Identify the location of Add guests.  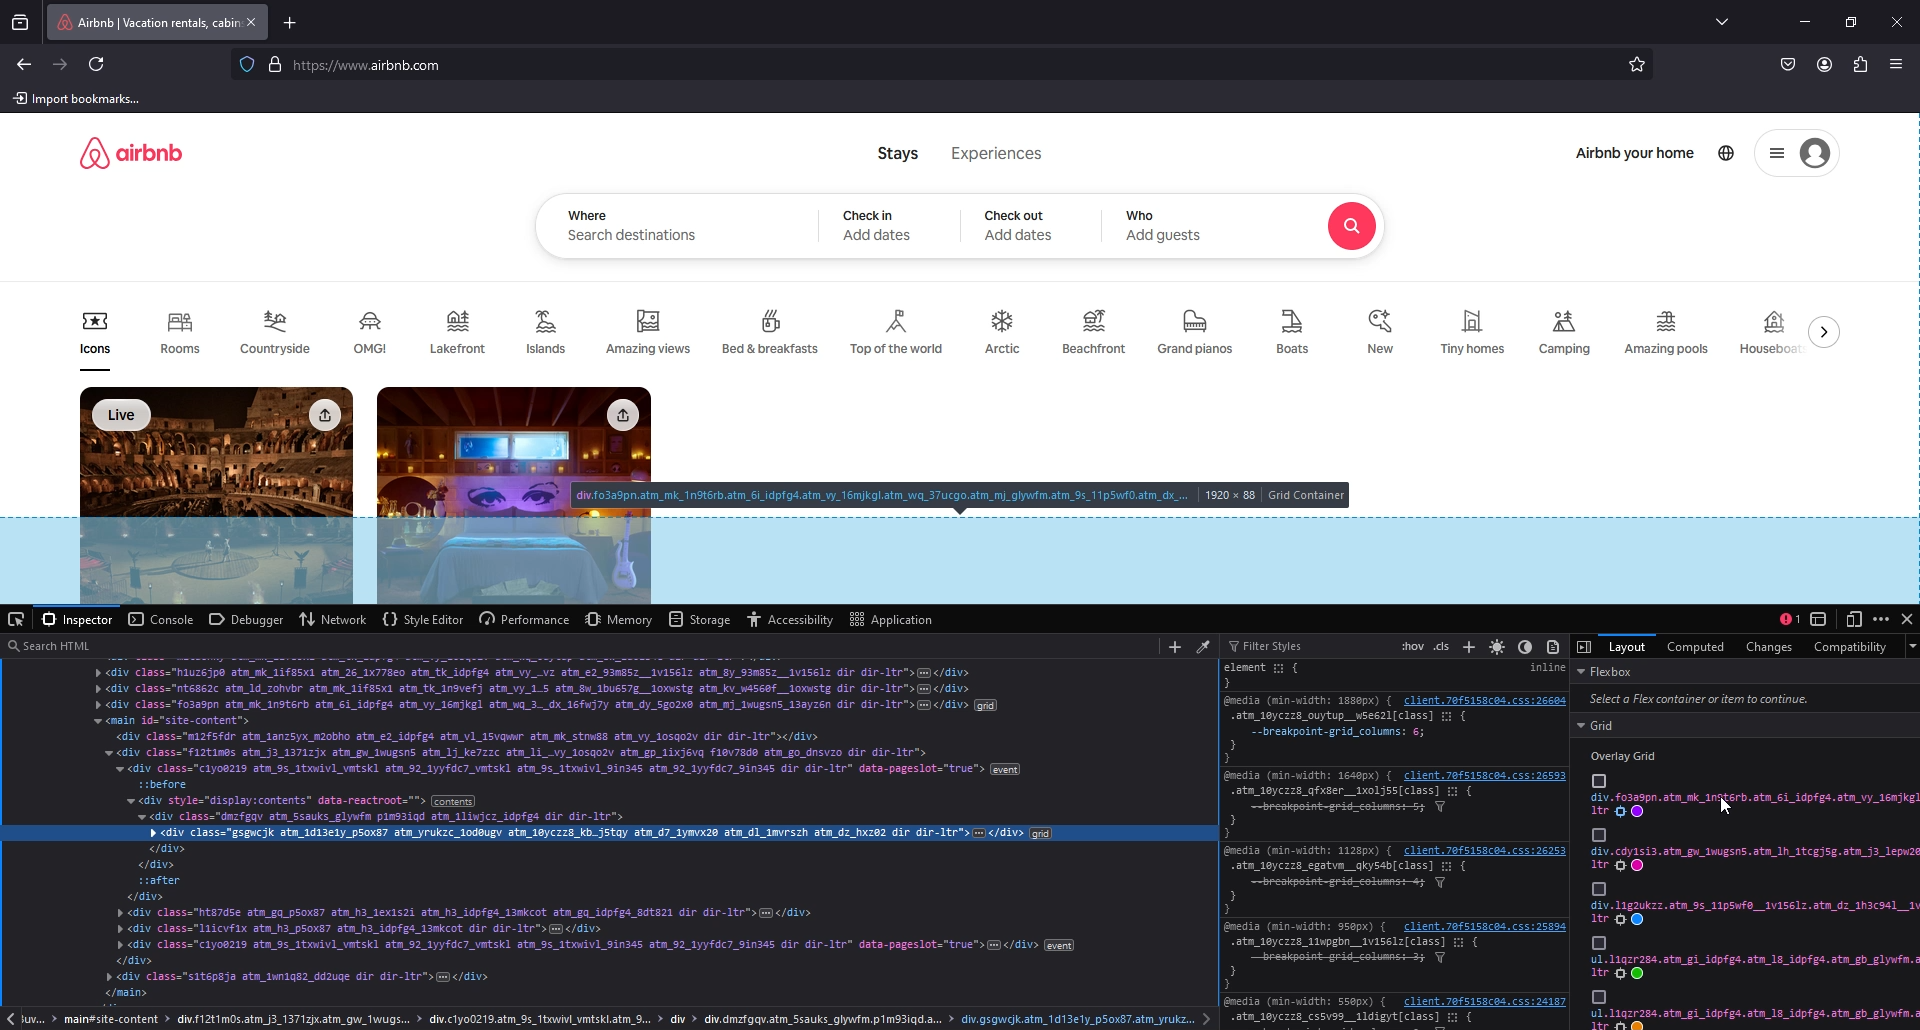
(1166, 235).